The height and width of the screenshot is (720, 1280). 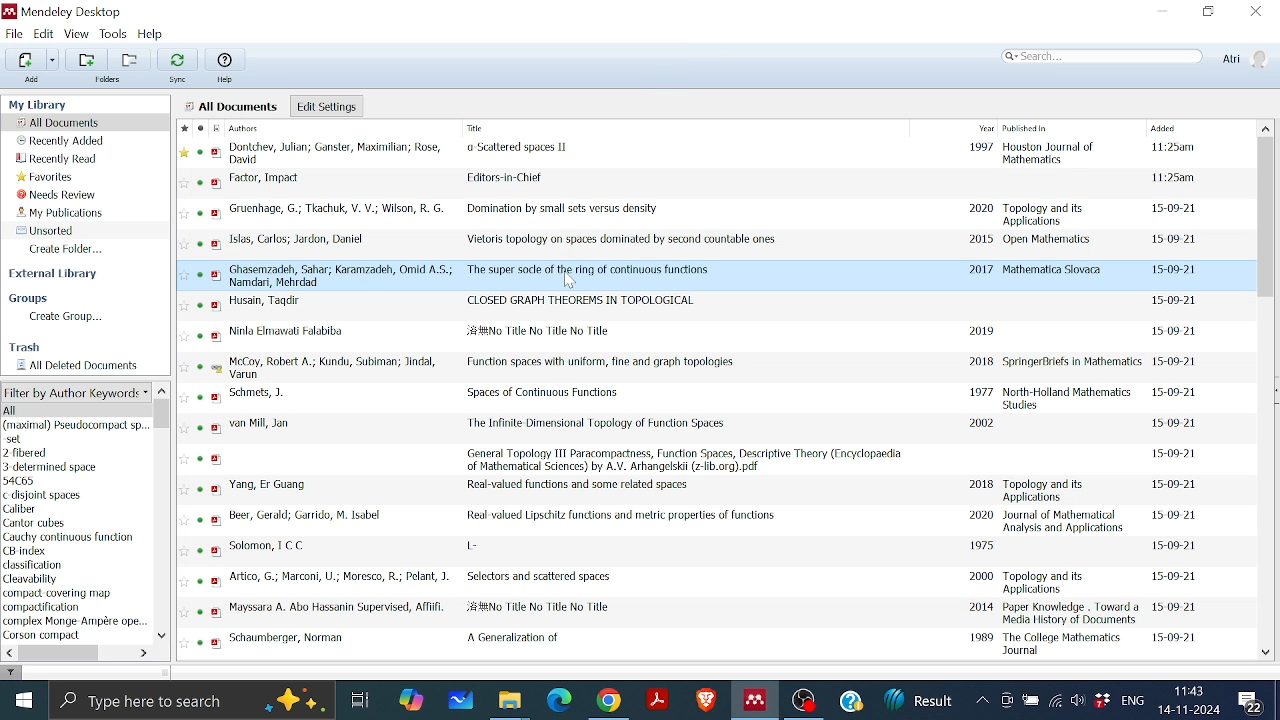 I want to click on Mayssara A. Abo Husnain File, so click(x=710, y=610).